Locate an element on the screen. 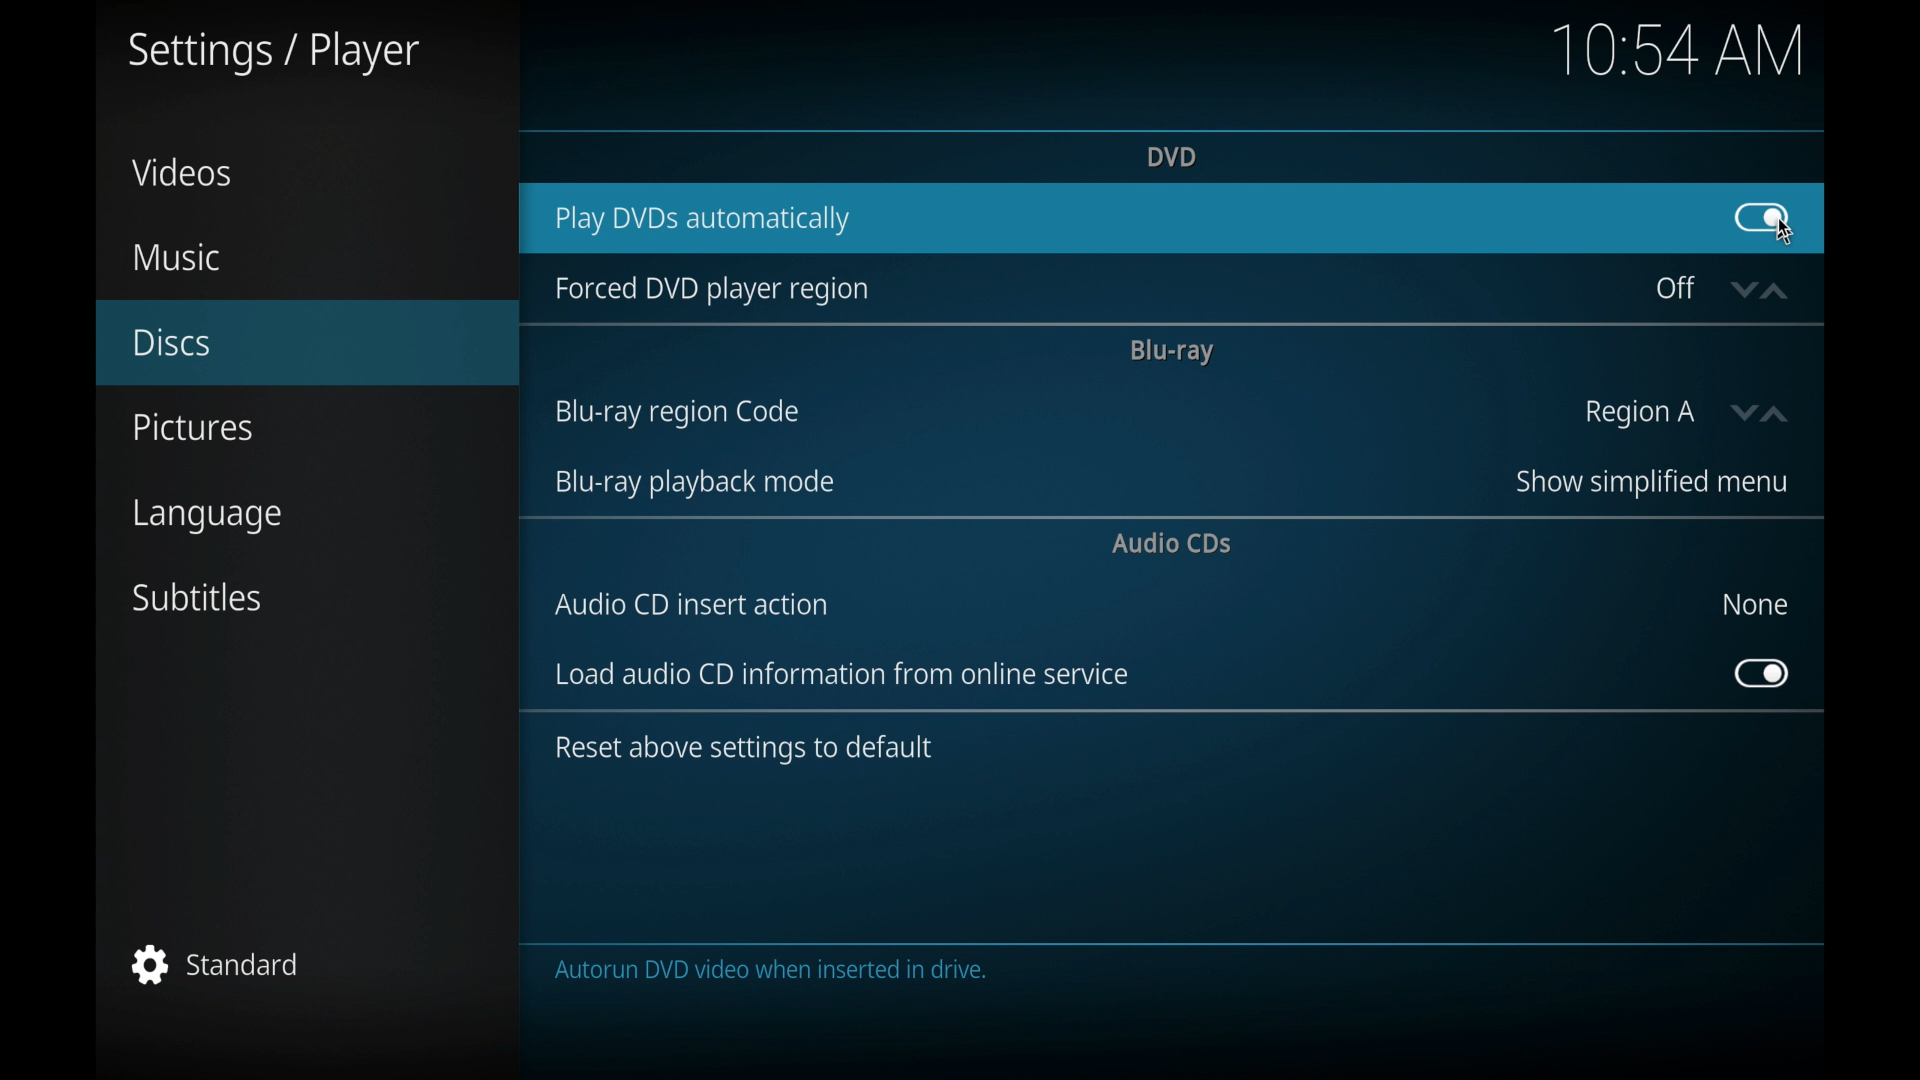 The width and height of the screenshot is (1920, 1080). 10.54 am is located at coordinates (1679, 48).